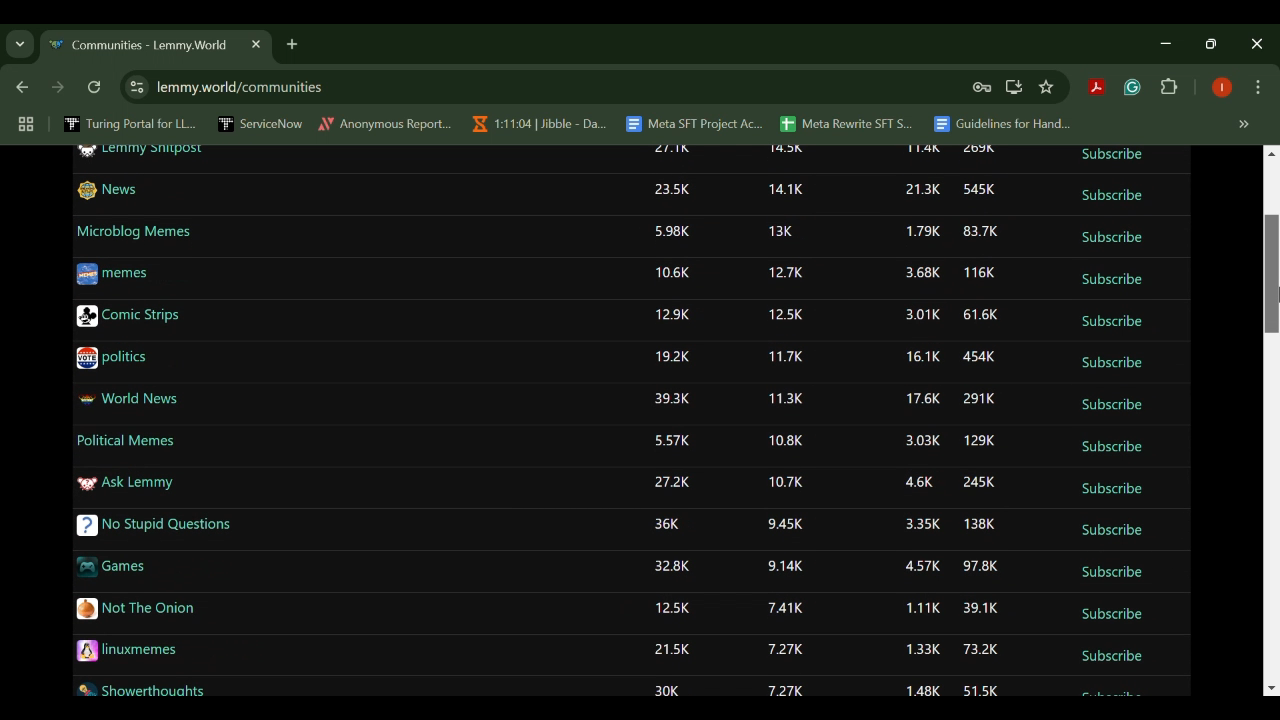 The height and width of the screenshot is (720, 1280). I want to click on 13K, so click(780, 231).